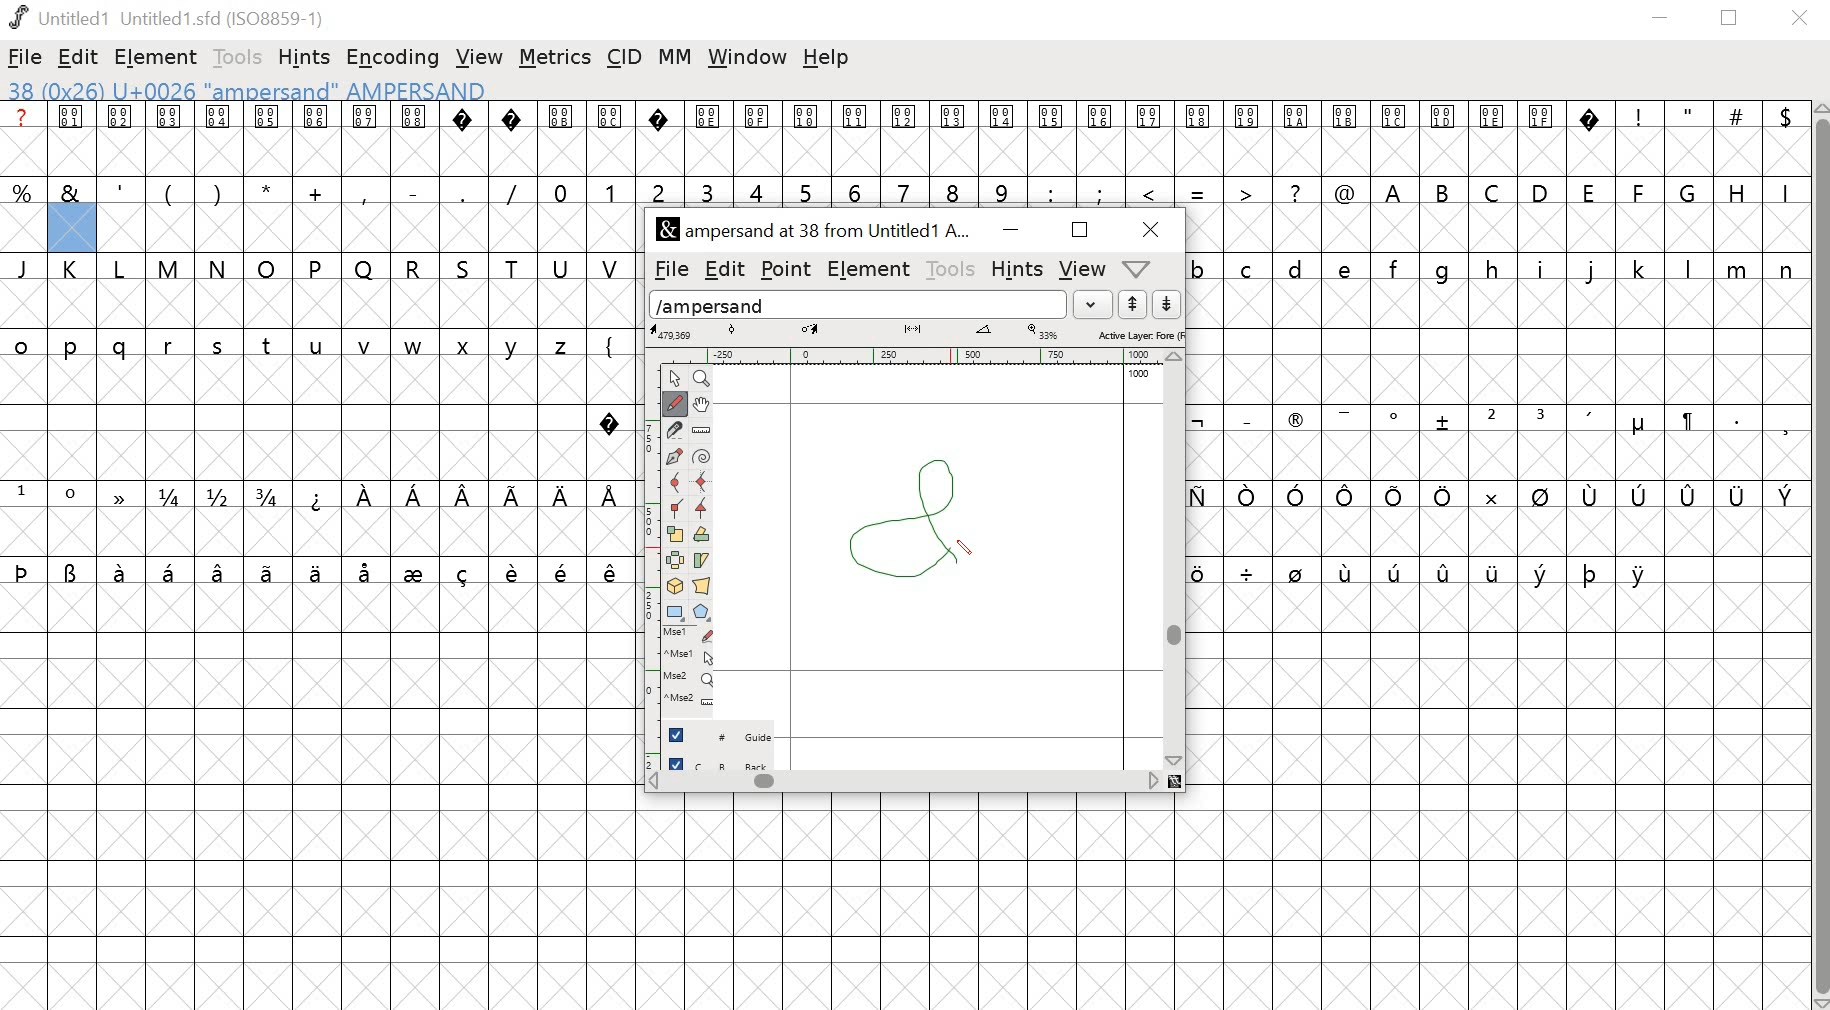  What do you see at coordinates (221, 496) in the screenshot?
I see `1/2` at bounding box center [221, 496].